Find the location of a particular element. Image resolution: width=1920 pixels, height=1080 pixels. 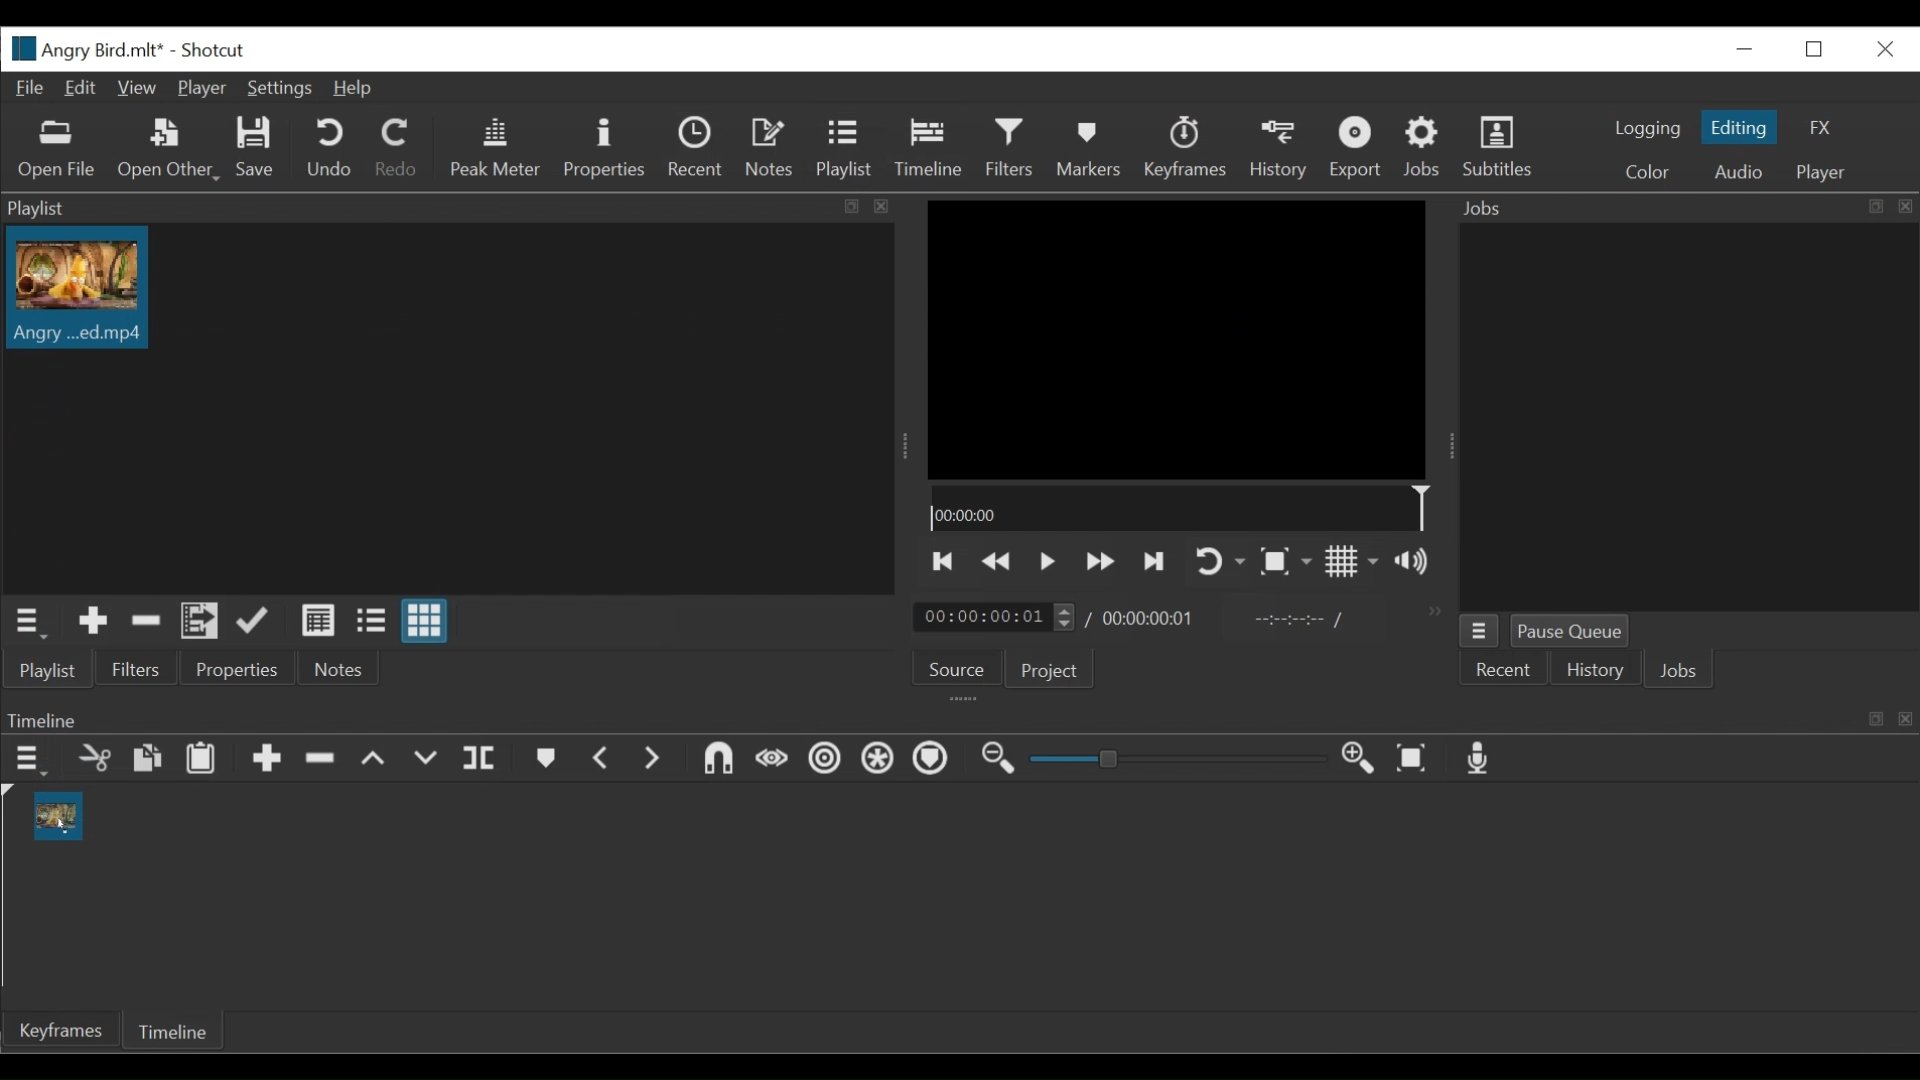

Restore is located at coordinates (1817, 48).